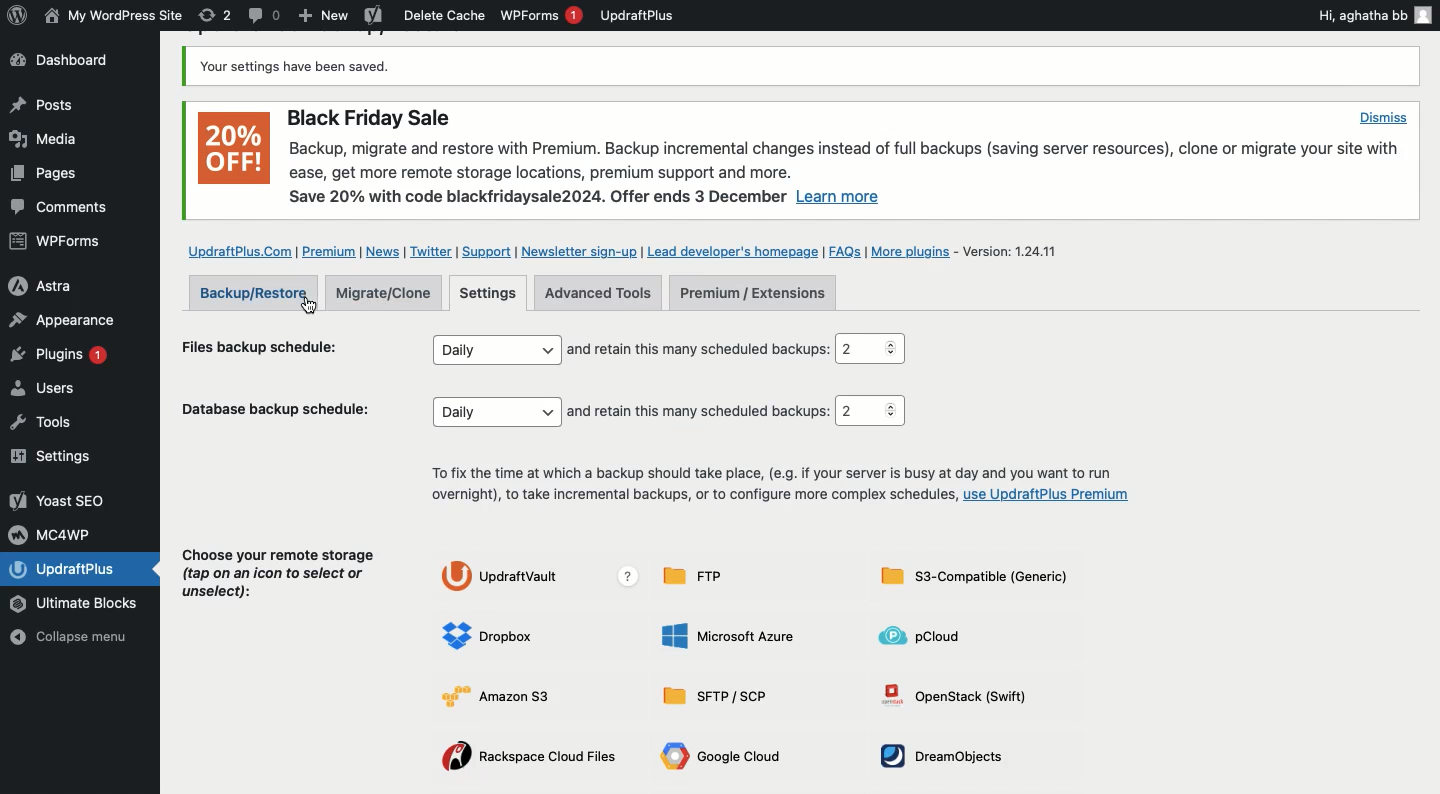  Describe the element at coordinates (265, 15) in the screenshot. I see `Comment 0` at that location.